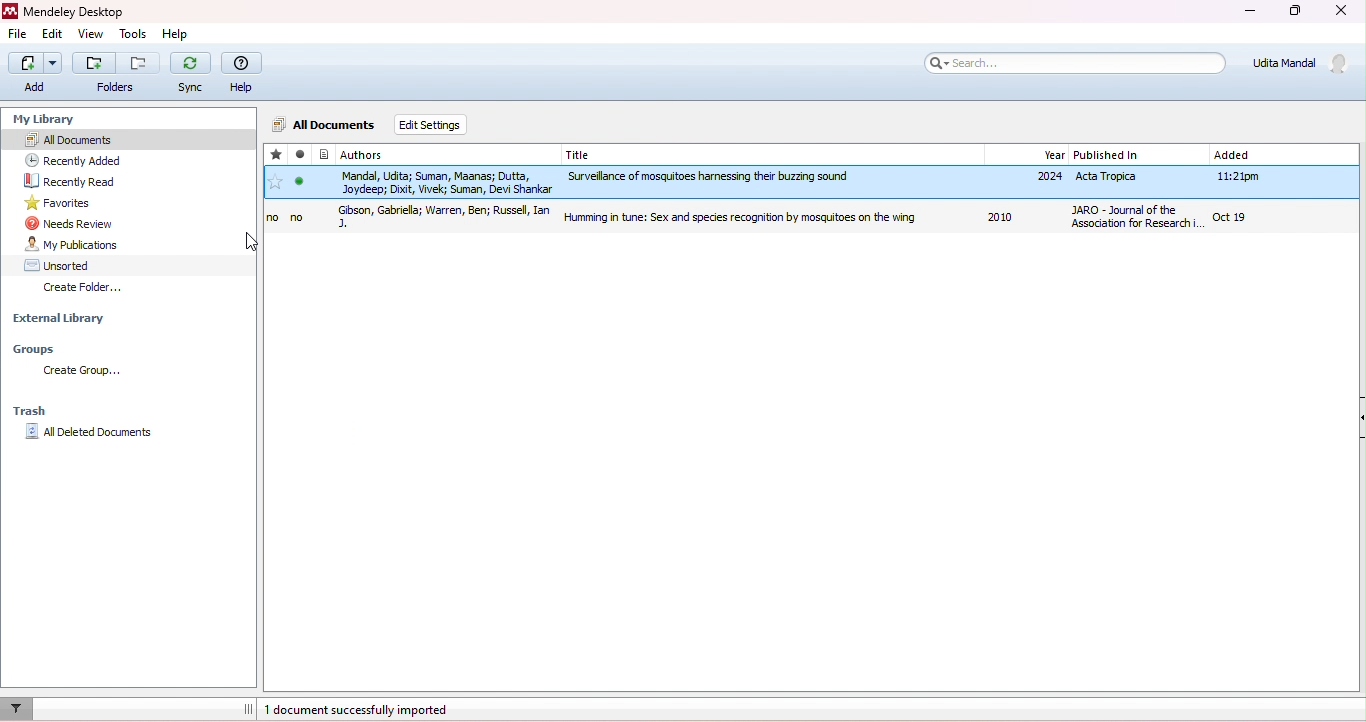 This screenshot has width=1366, height=722. What do you see at coordinates (70, 223) in the screenshot?
I see `needs review` at bounding box center [70, 223].